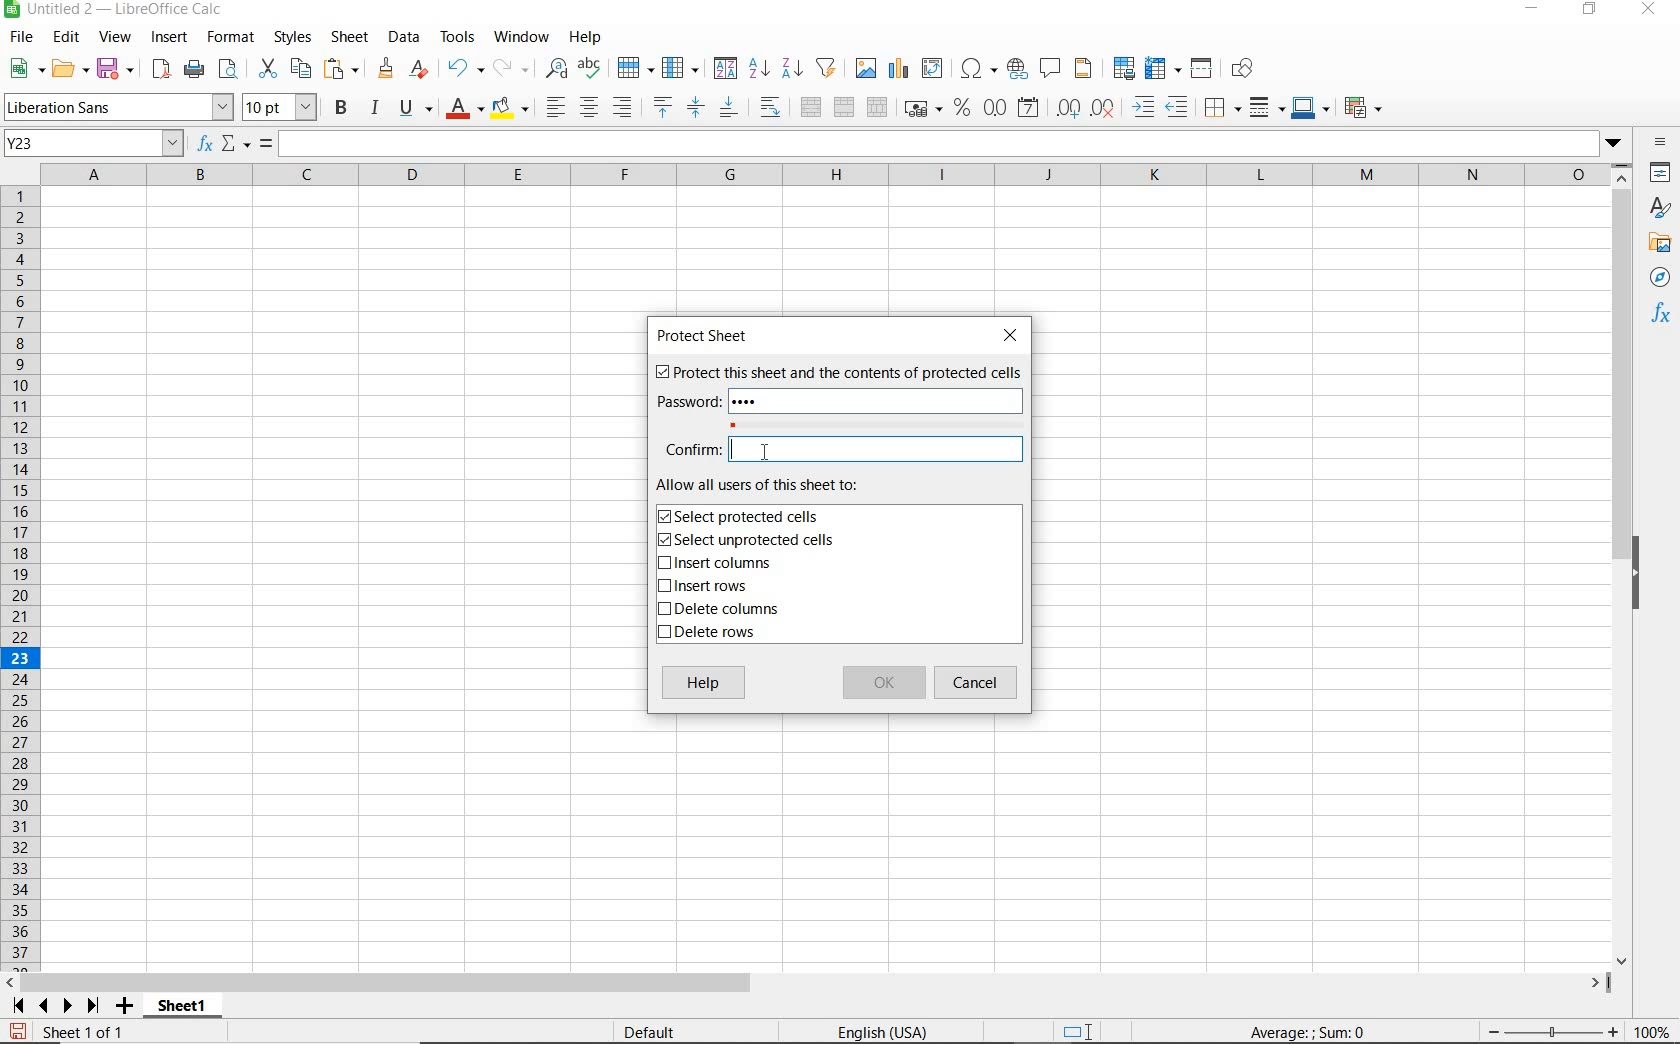 Image resolution: width=1680 pixels, height=1044 pixels. What do you see at coordinates (979, 683) in the screenshot?
I see `CANCEL` at bounding box center [979, 683].